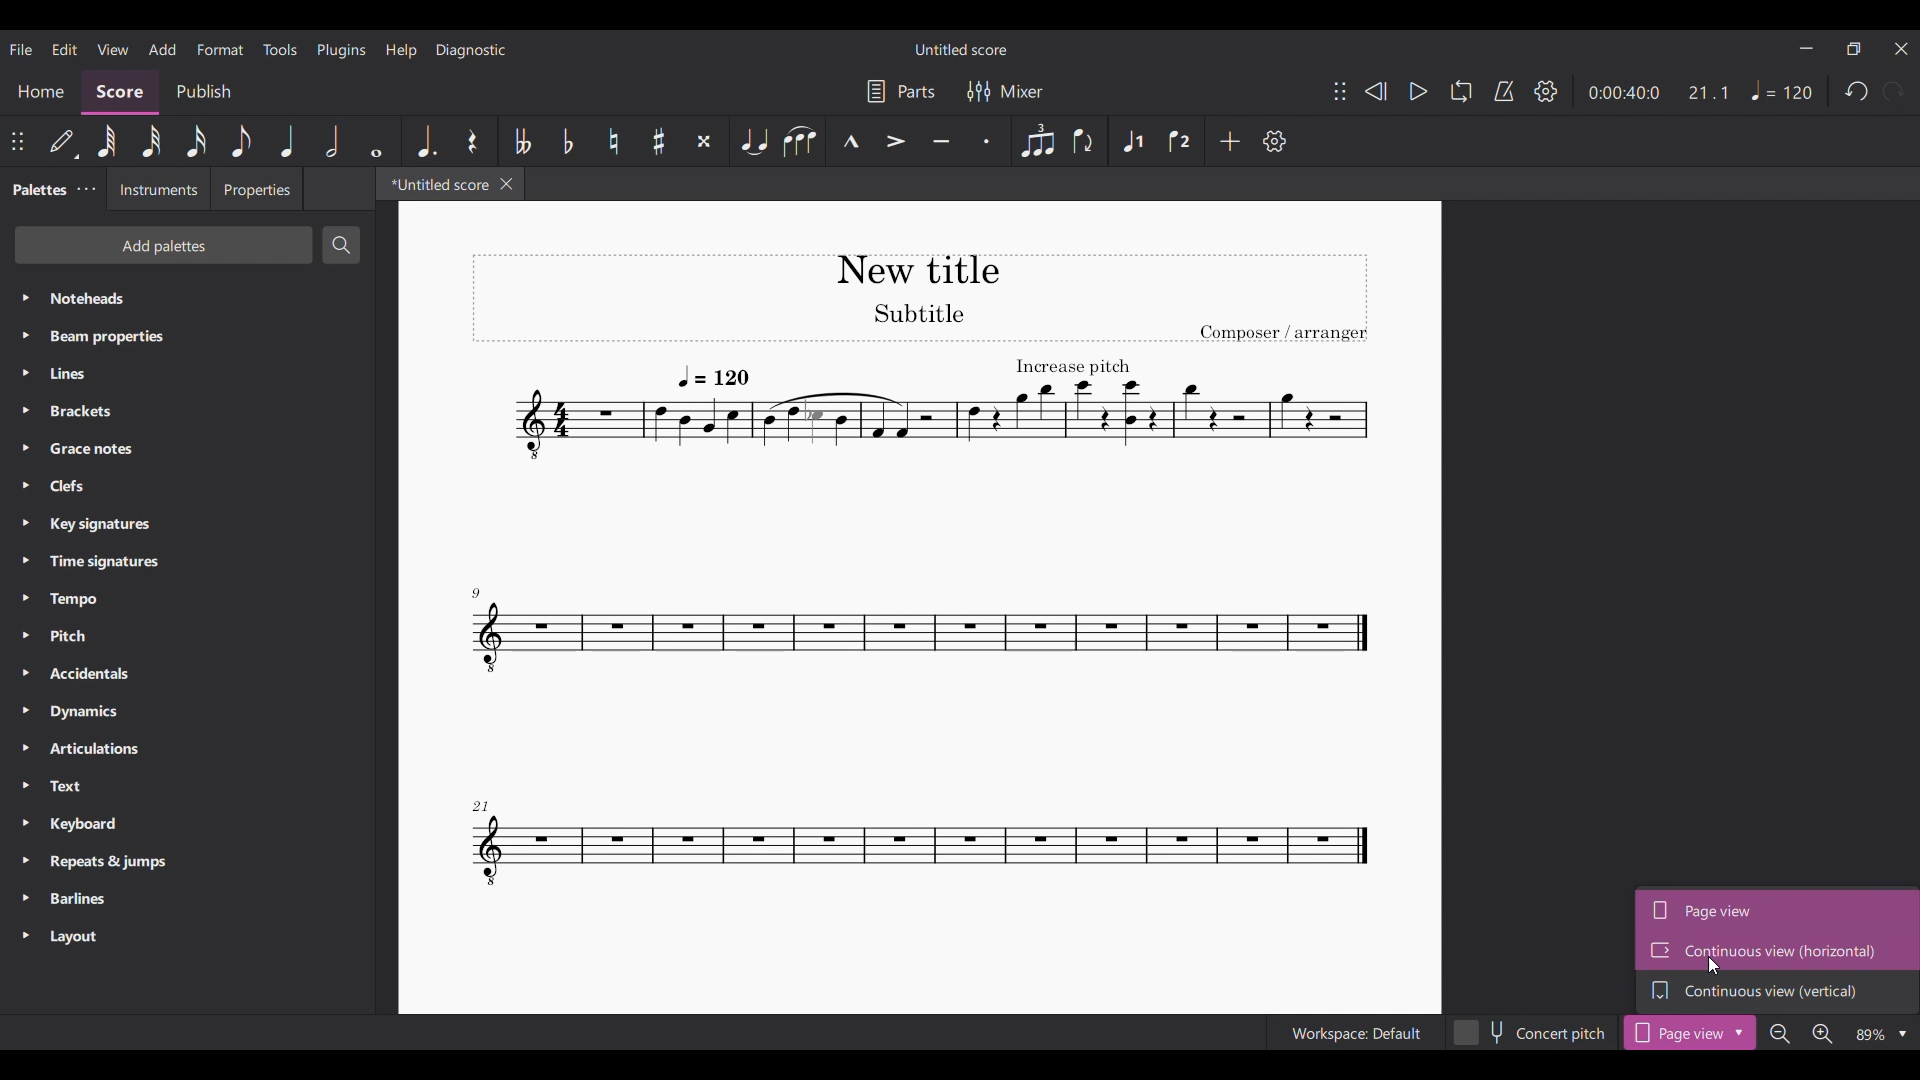 The height and width of the screenshot is (1080, 1920). I want to click on 32nd note, so click(151, 142).